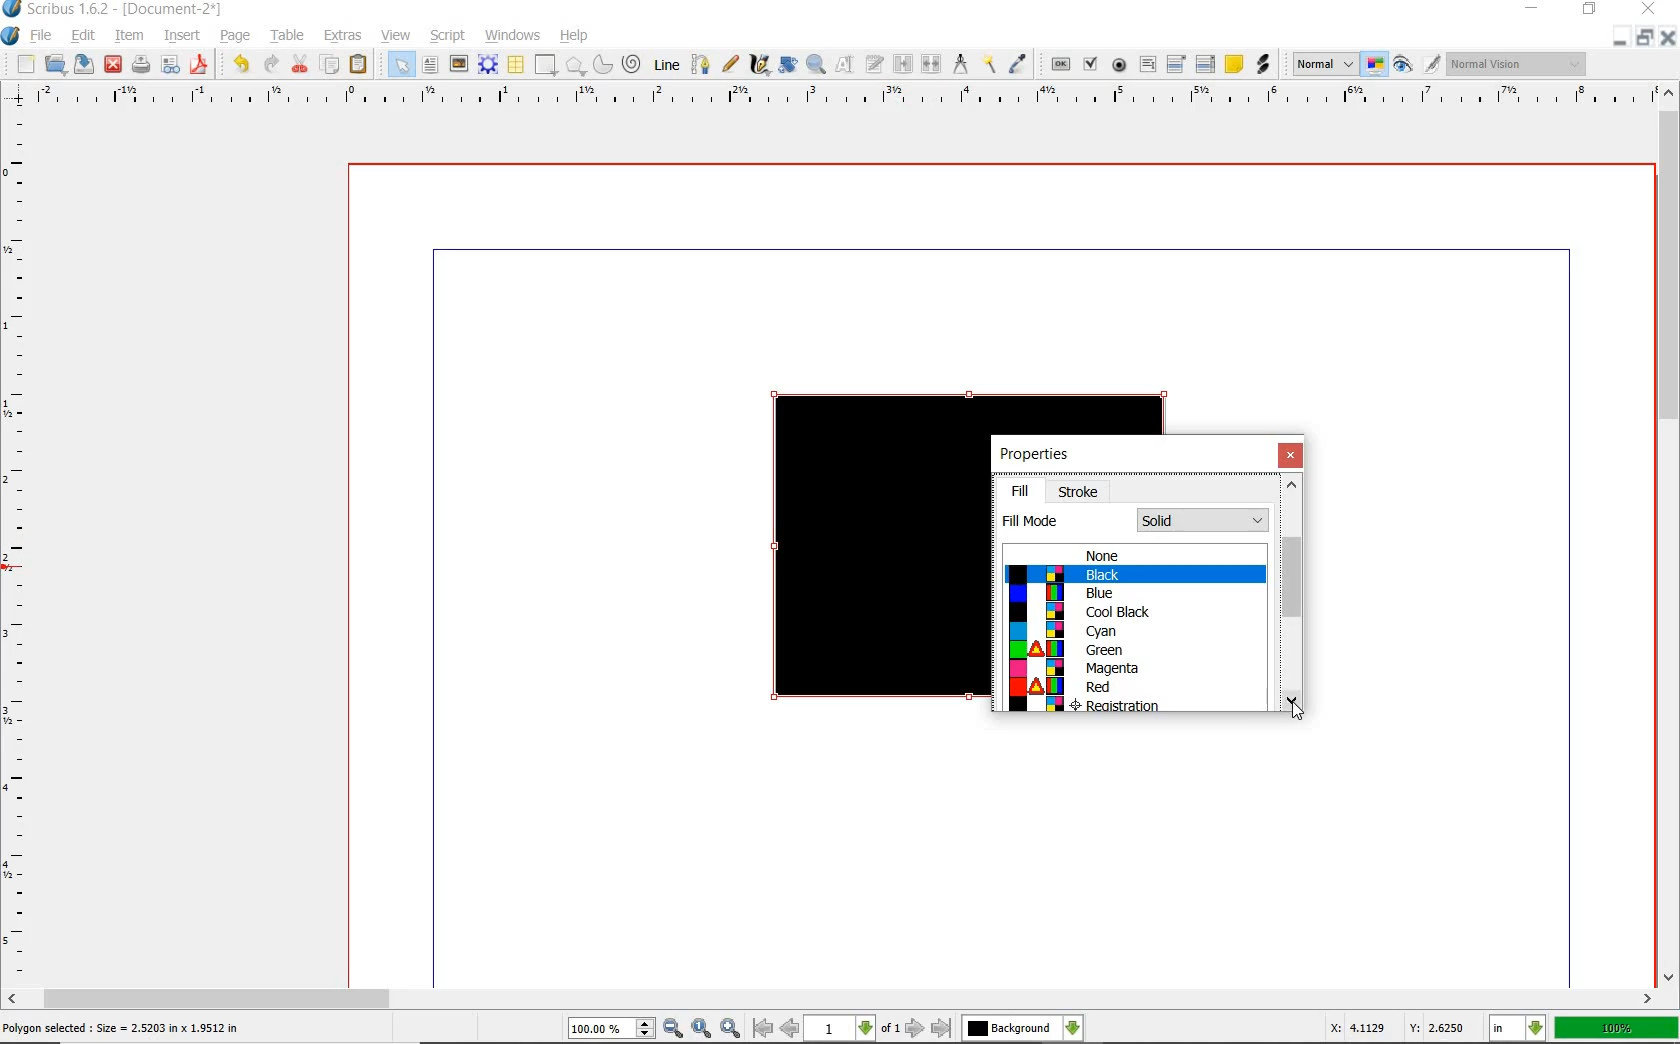 The width and height of the screenshot is (1680, 1044). Describe the element at coordinates (83, 66) in the screenshot. I see `save` at that location.